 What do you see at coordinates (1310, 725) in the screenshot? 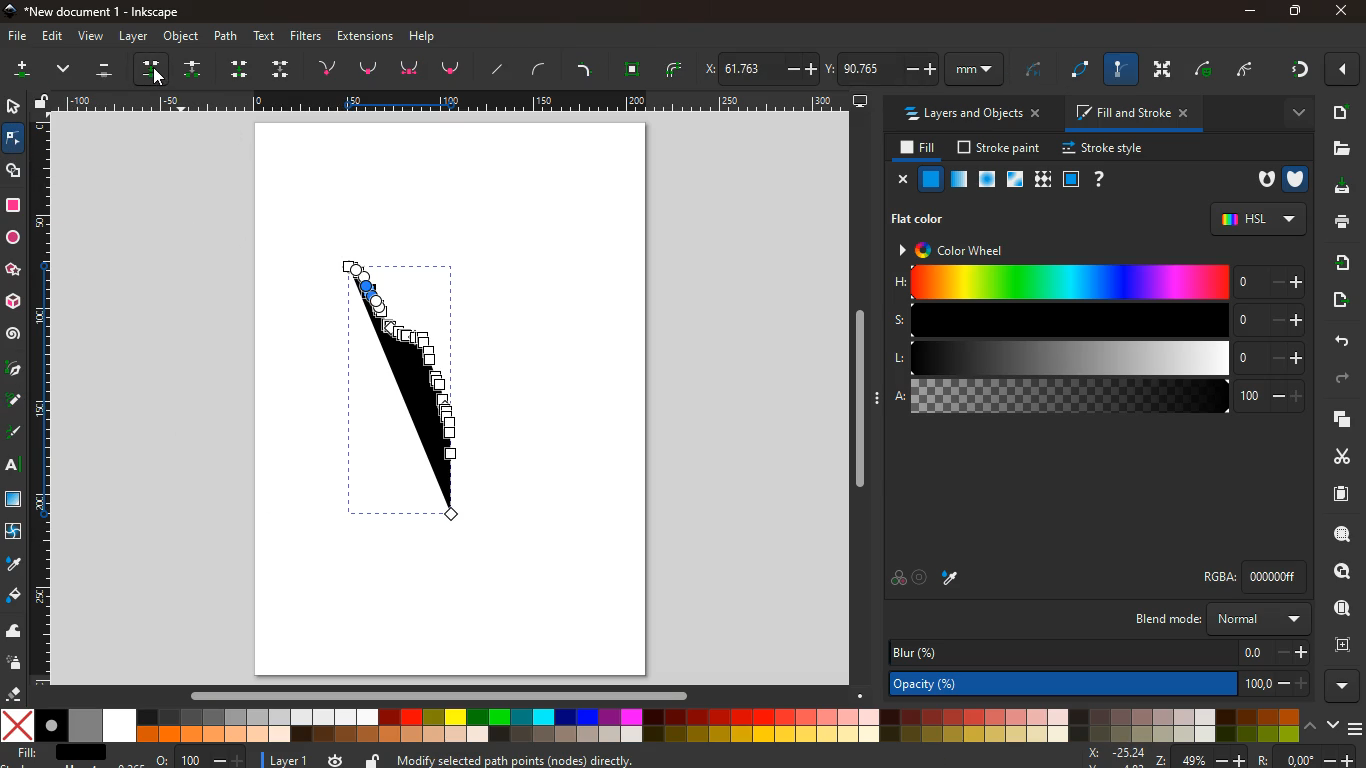
I see `up` at bounding box center [1310, 725].